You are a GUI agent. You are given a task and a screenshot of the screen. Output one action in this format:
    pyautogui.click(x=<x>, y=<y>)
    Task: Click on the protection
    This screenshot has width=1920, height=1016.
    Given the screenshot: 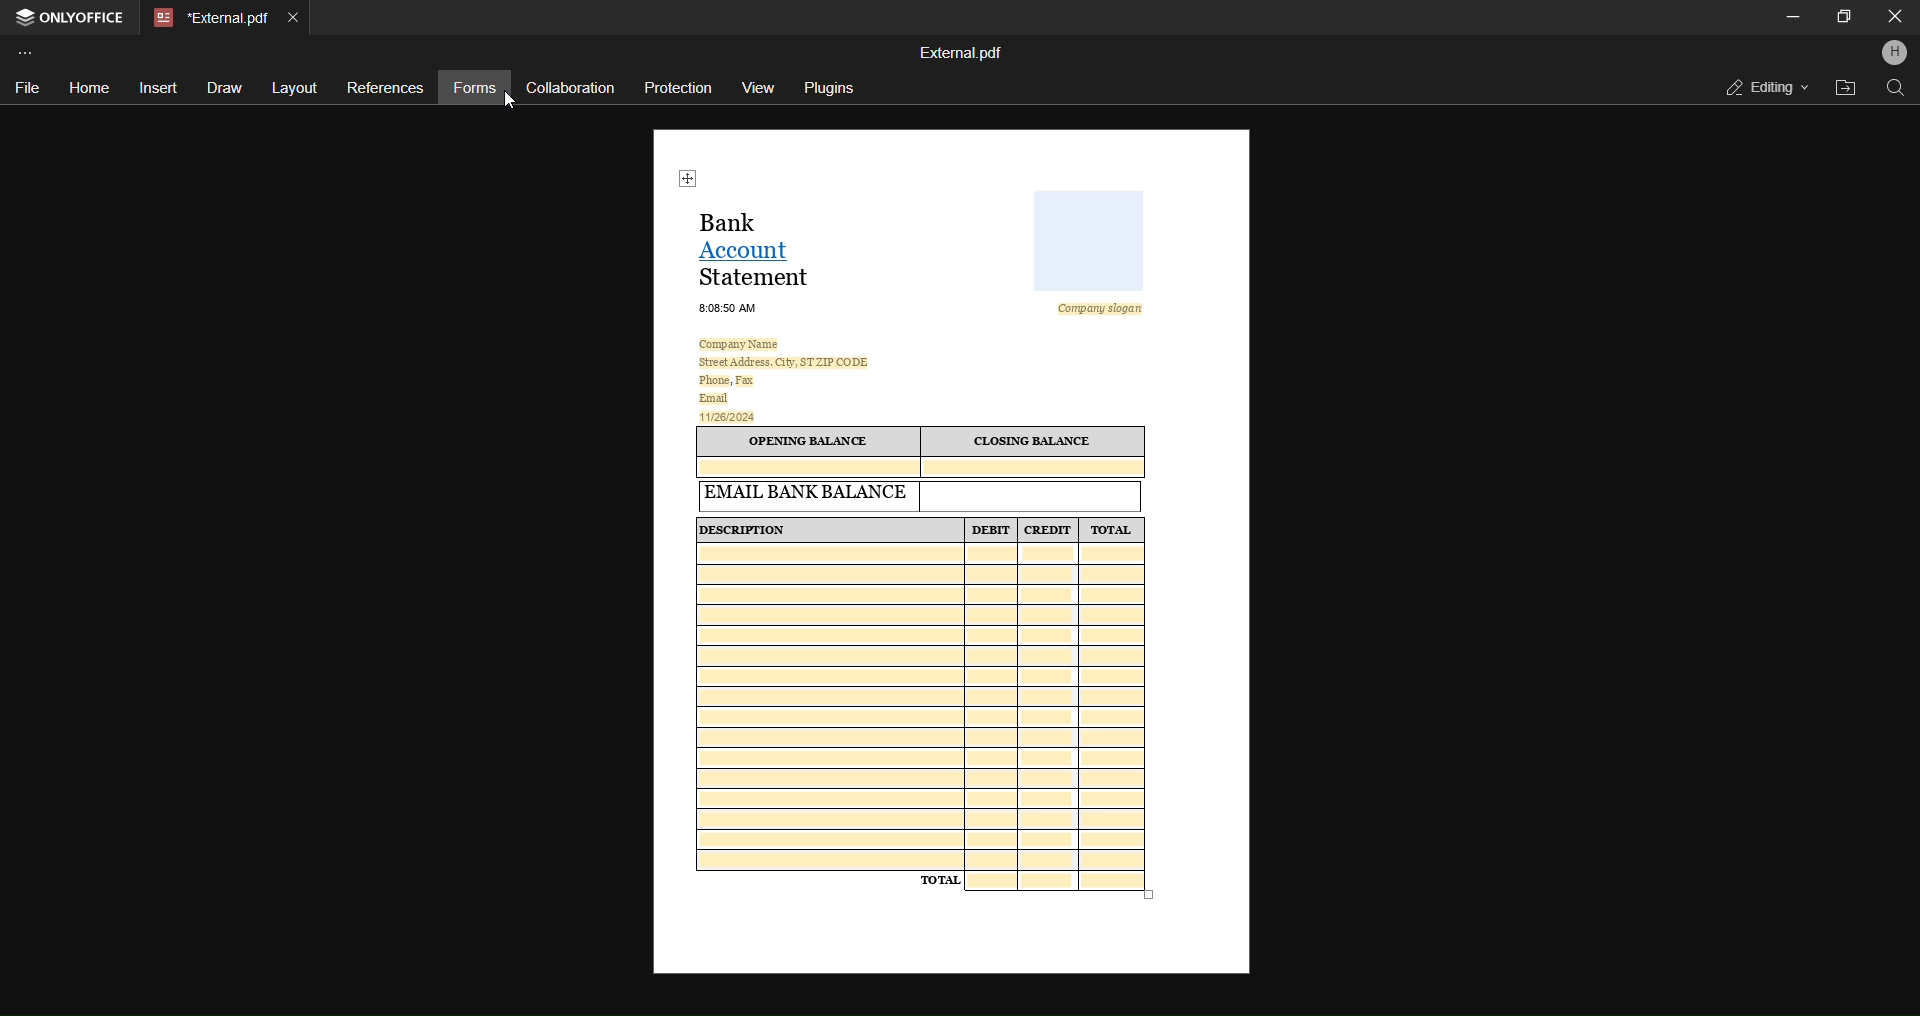 What is the action you would take?
    pyautogui.click(x=680, y=90)
    